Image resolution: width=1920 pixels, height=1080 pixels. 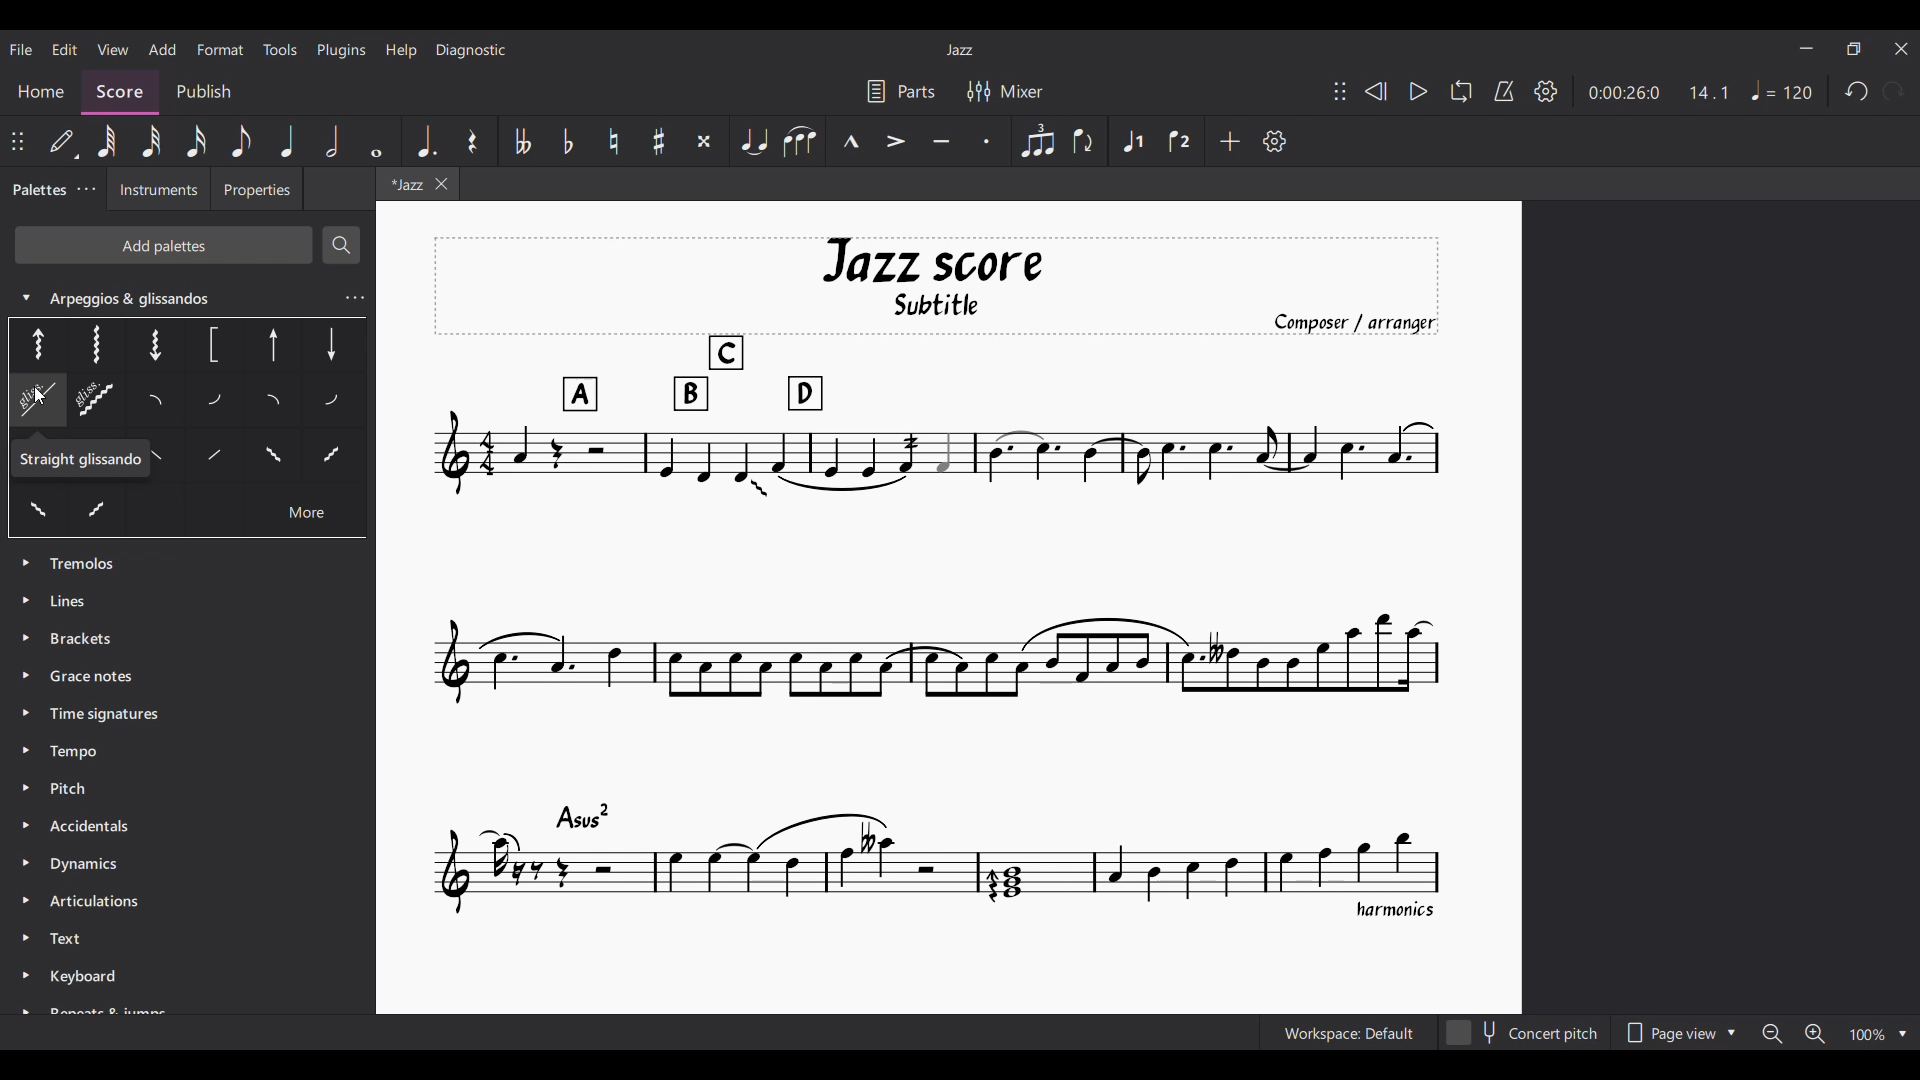 What do you see at coordinates (1181, 140) in the screenshot?
I see `Voice 2` at bounding box center [1181, 140].